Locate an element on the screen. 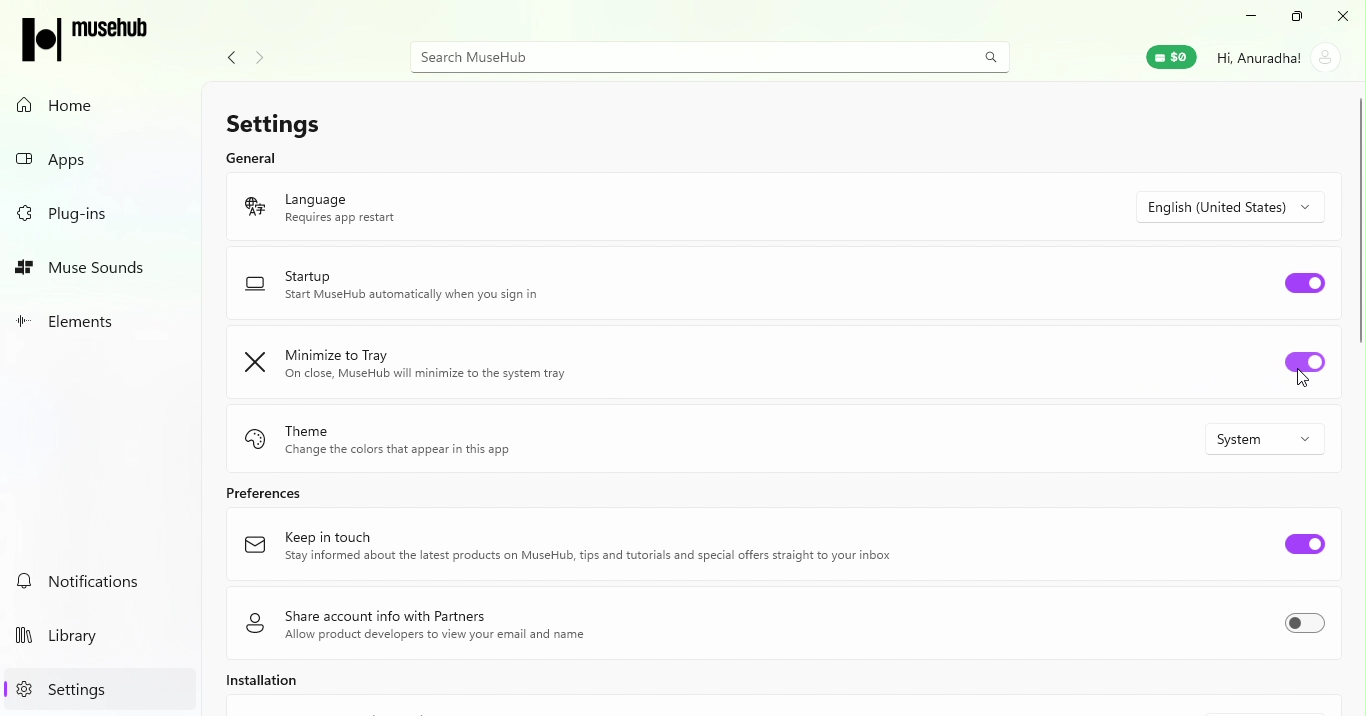 This screenshot has width=1366, height=716. Settings General is located at coordinates (376, 131).